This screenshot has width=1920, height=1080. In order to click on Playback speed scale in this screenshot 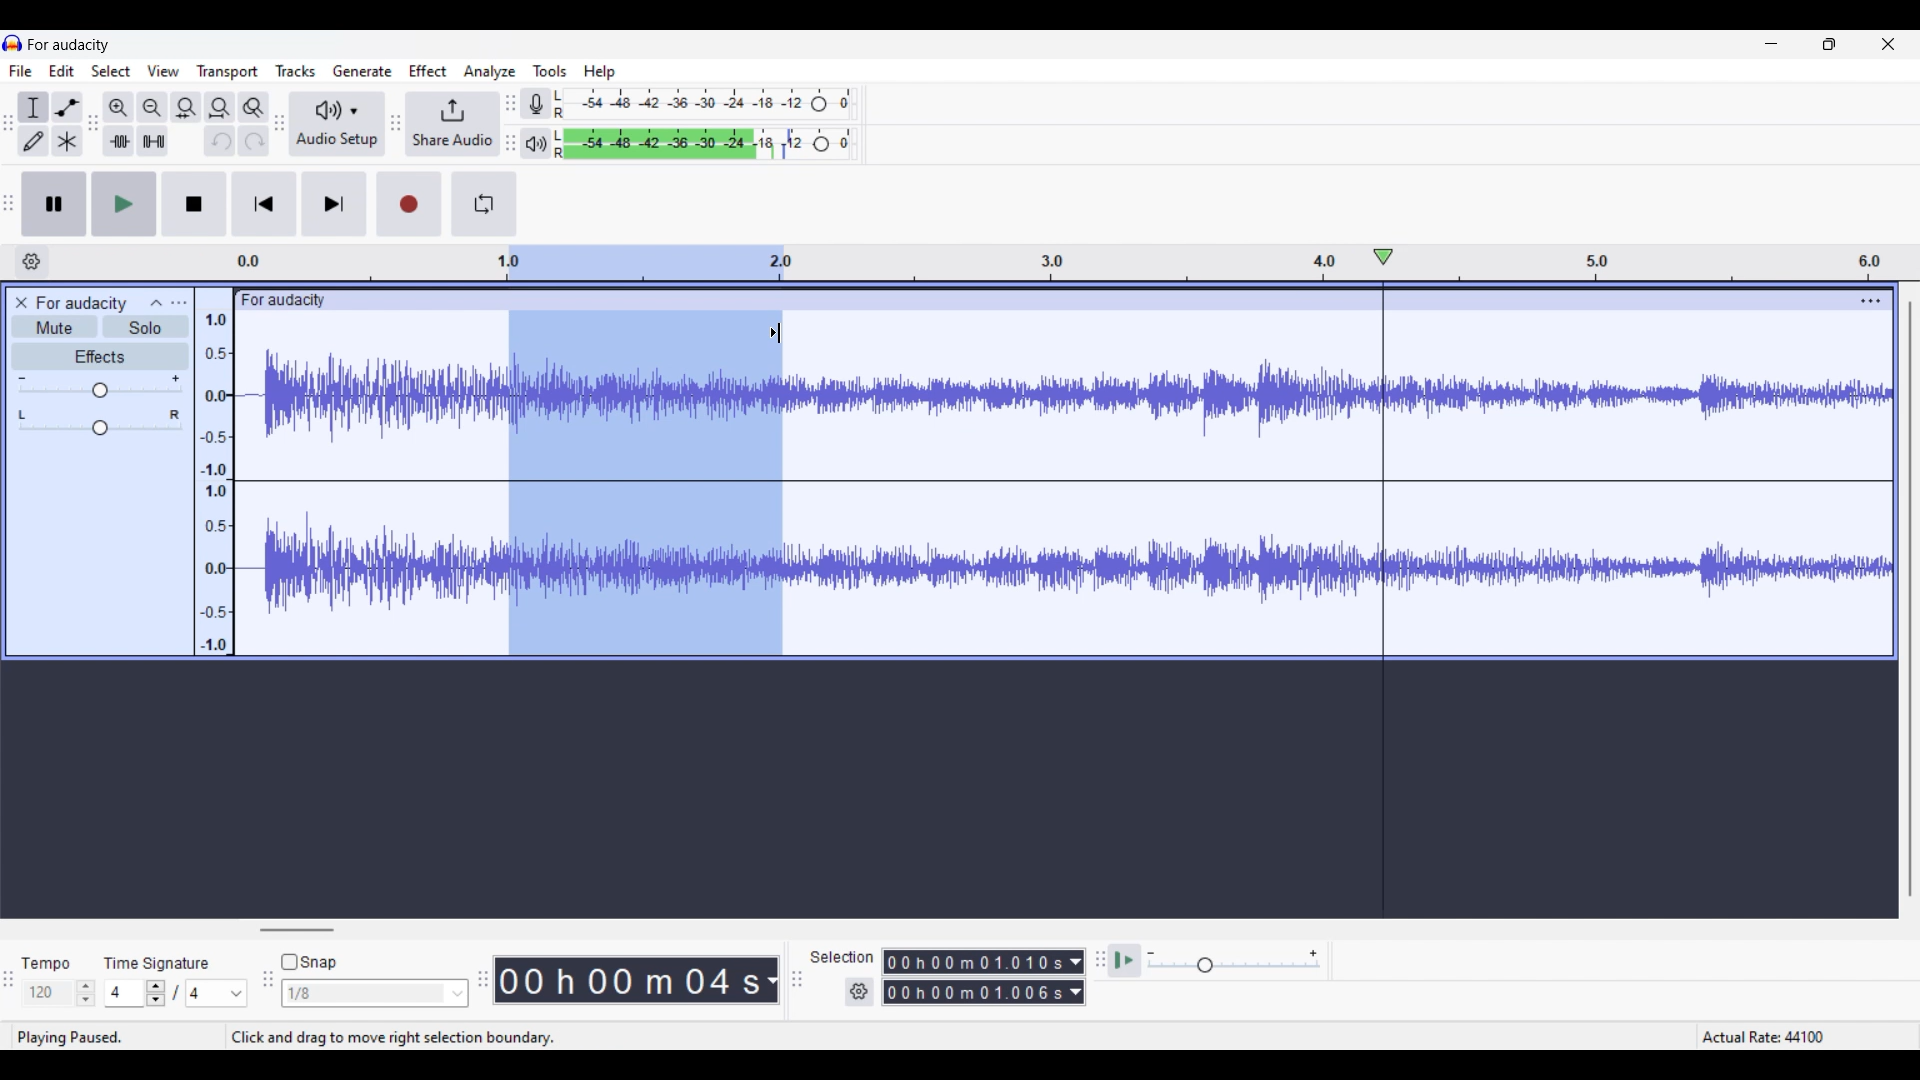, I will do `click(1233, 961)`.